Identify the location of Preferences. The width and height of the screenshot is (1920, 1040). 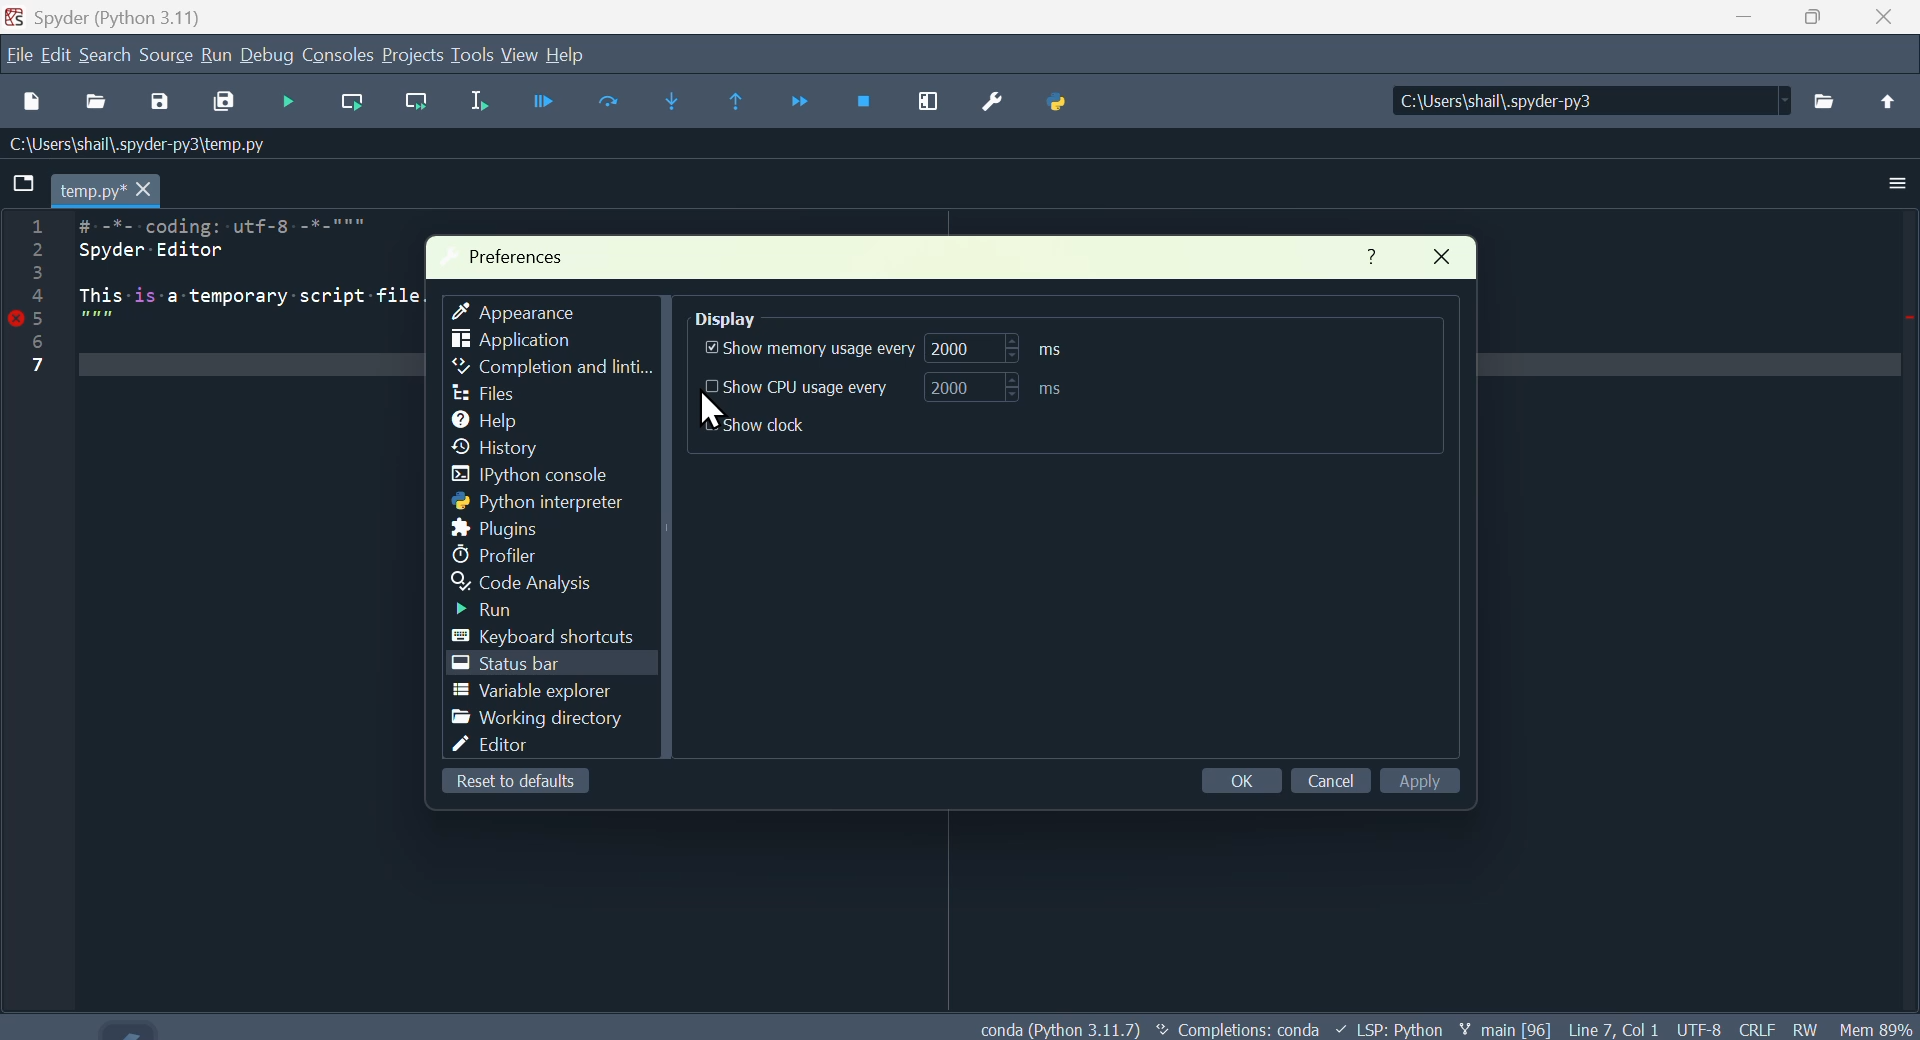
(993, 114).